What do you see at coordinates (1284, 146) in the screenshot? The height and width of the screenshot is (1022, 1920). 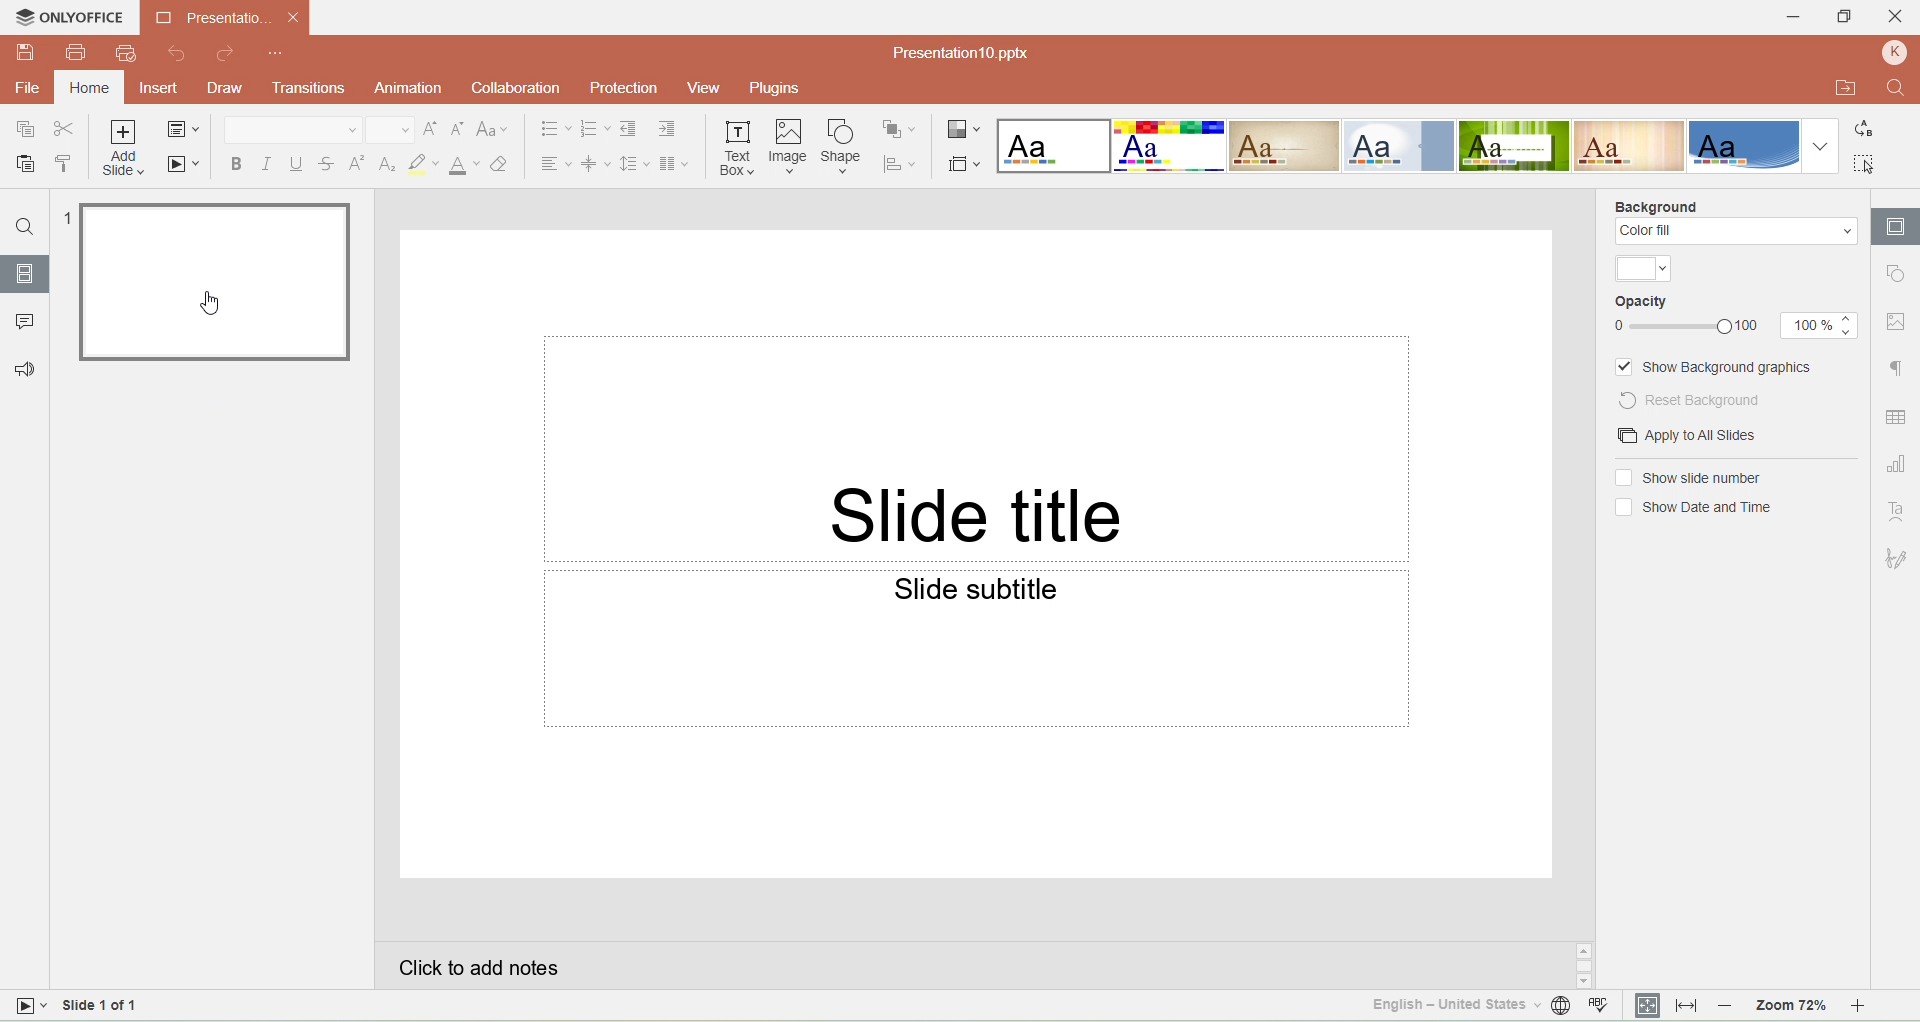 I see `Classic` at bounding box center [1284, 146].